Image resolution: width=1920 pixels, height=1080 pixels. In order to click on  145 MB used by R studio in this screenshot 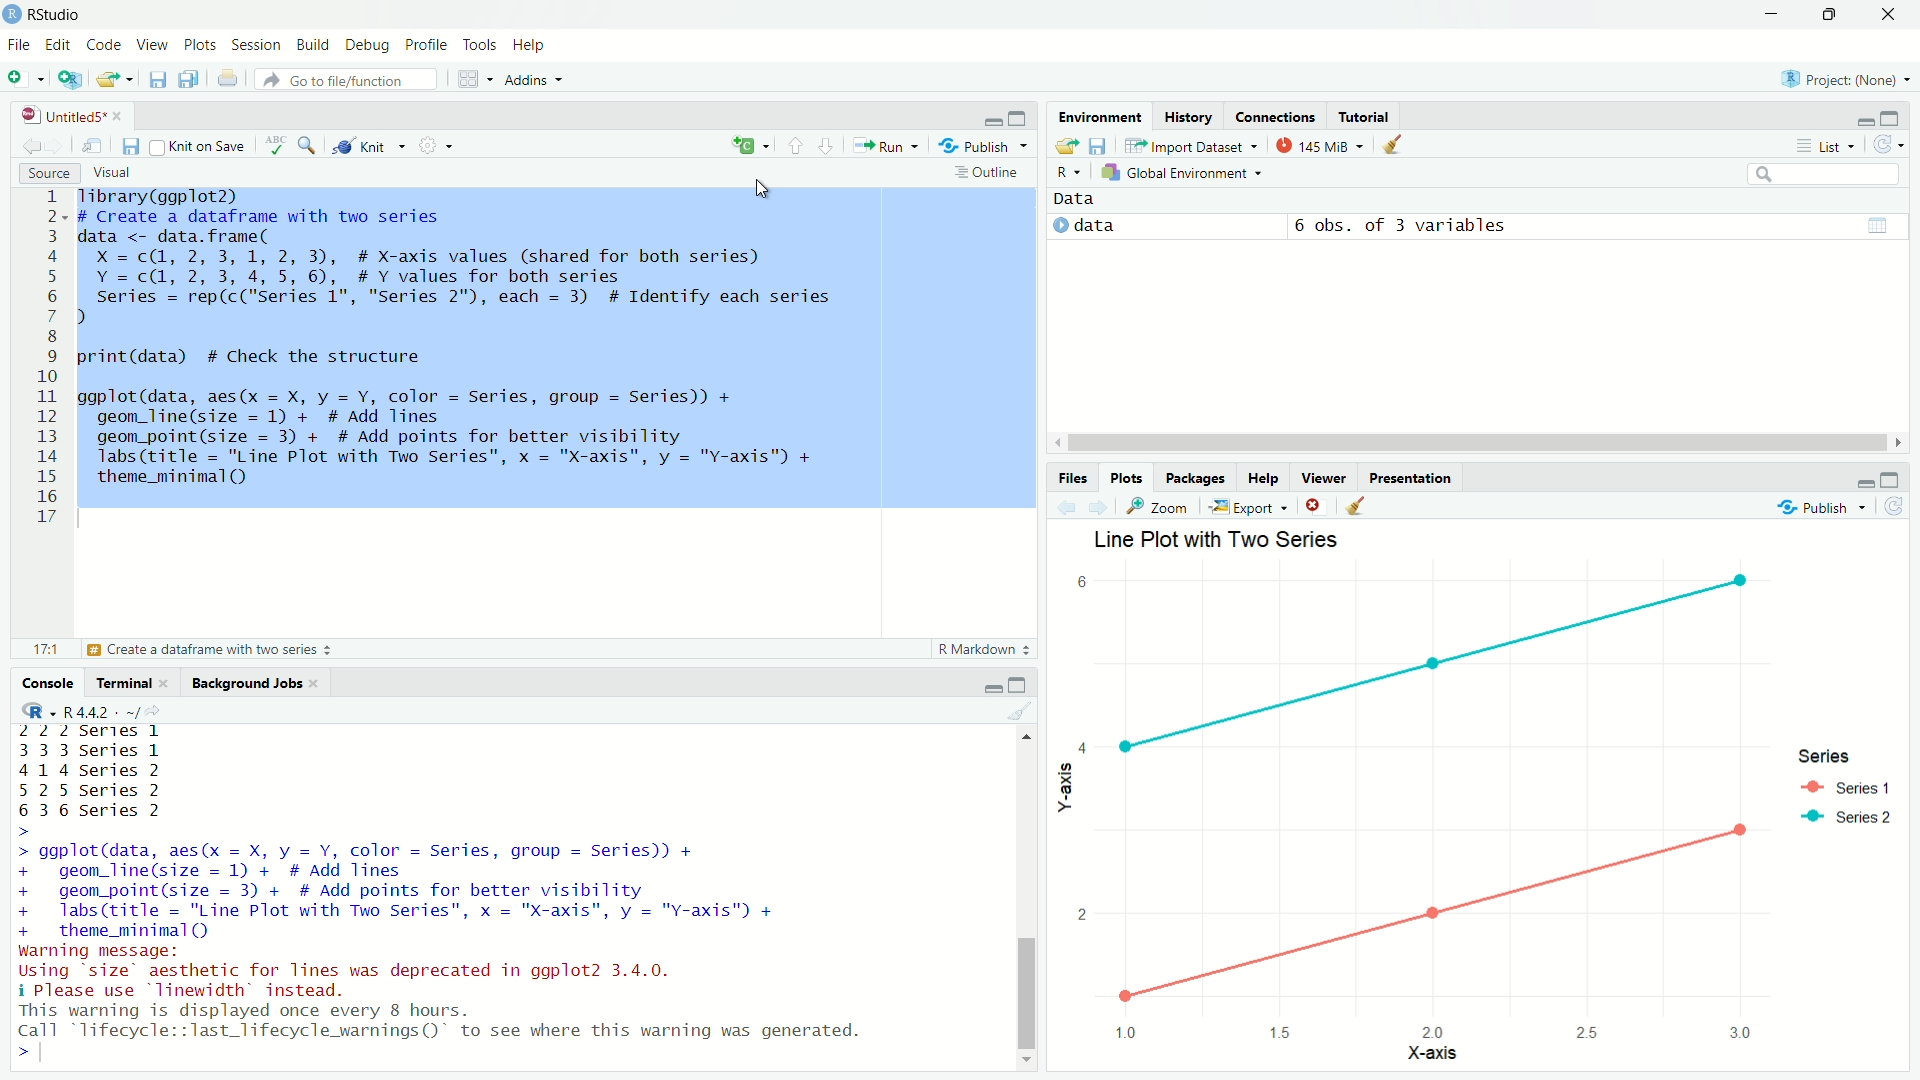, I will do `click(1318, 145)`.